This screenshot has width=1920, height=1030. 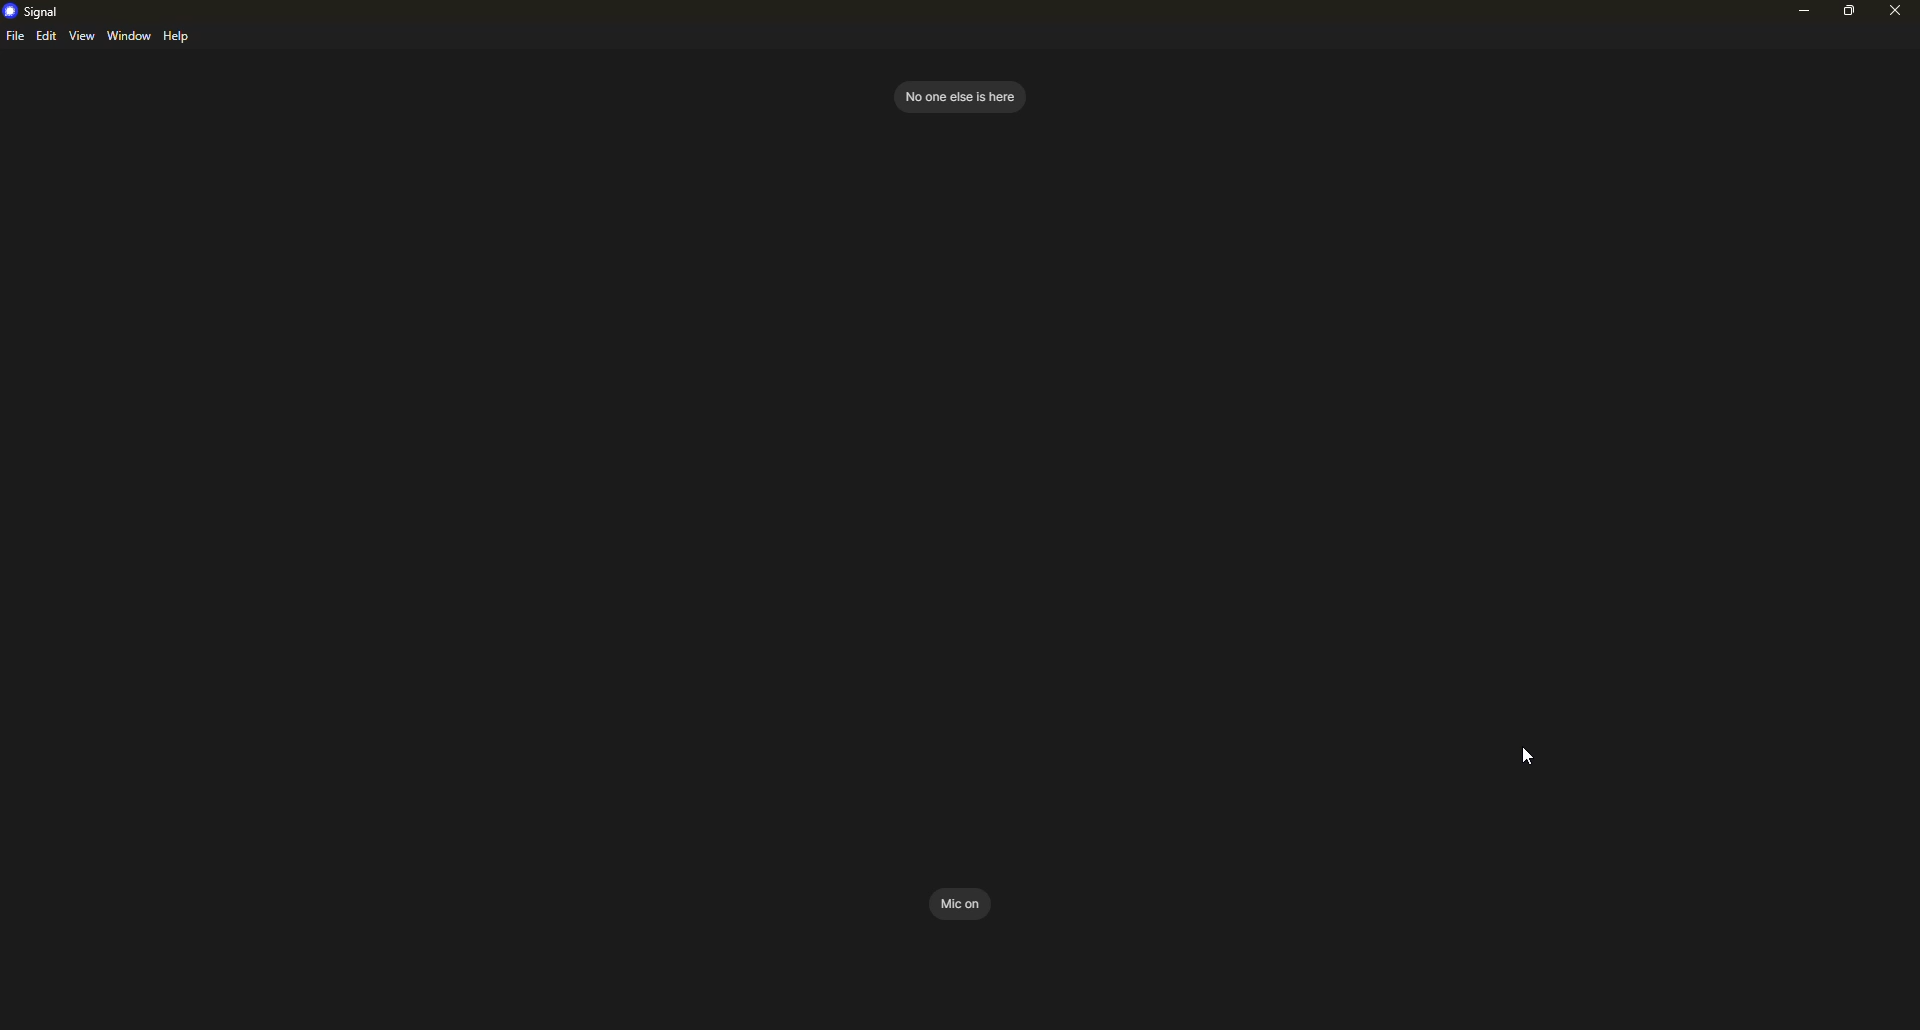 I want to click on maximize, so click(x=1851, y=11).